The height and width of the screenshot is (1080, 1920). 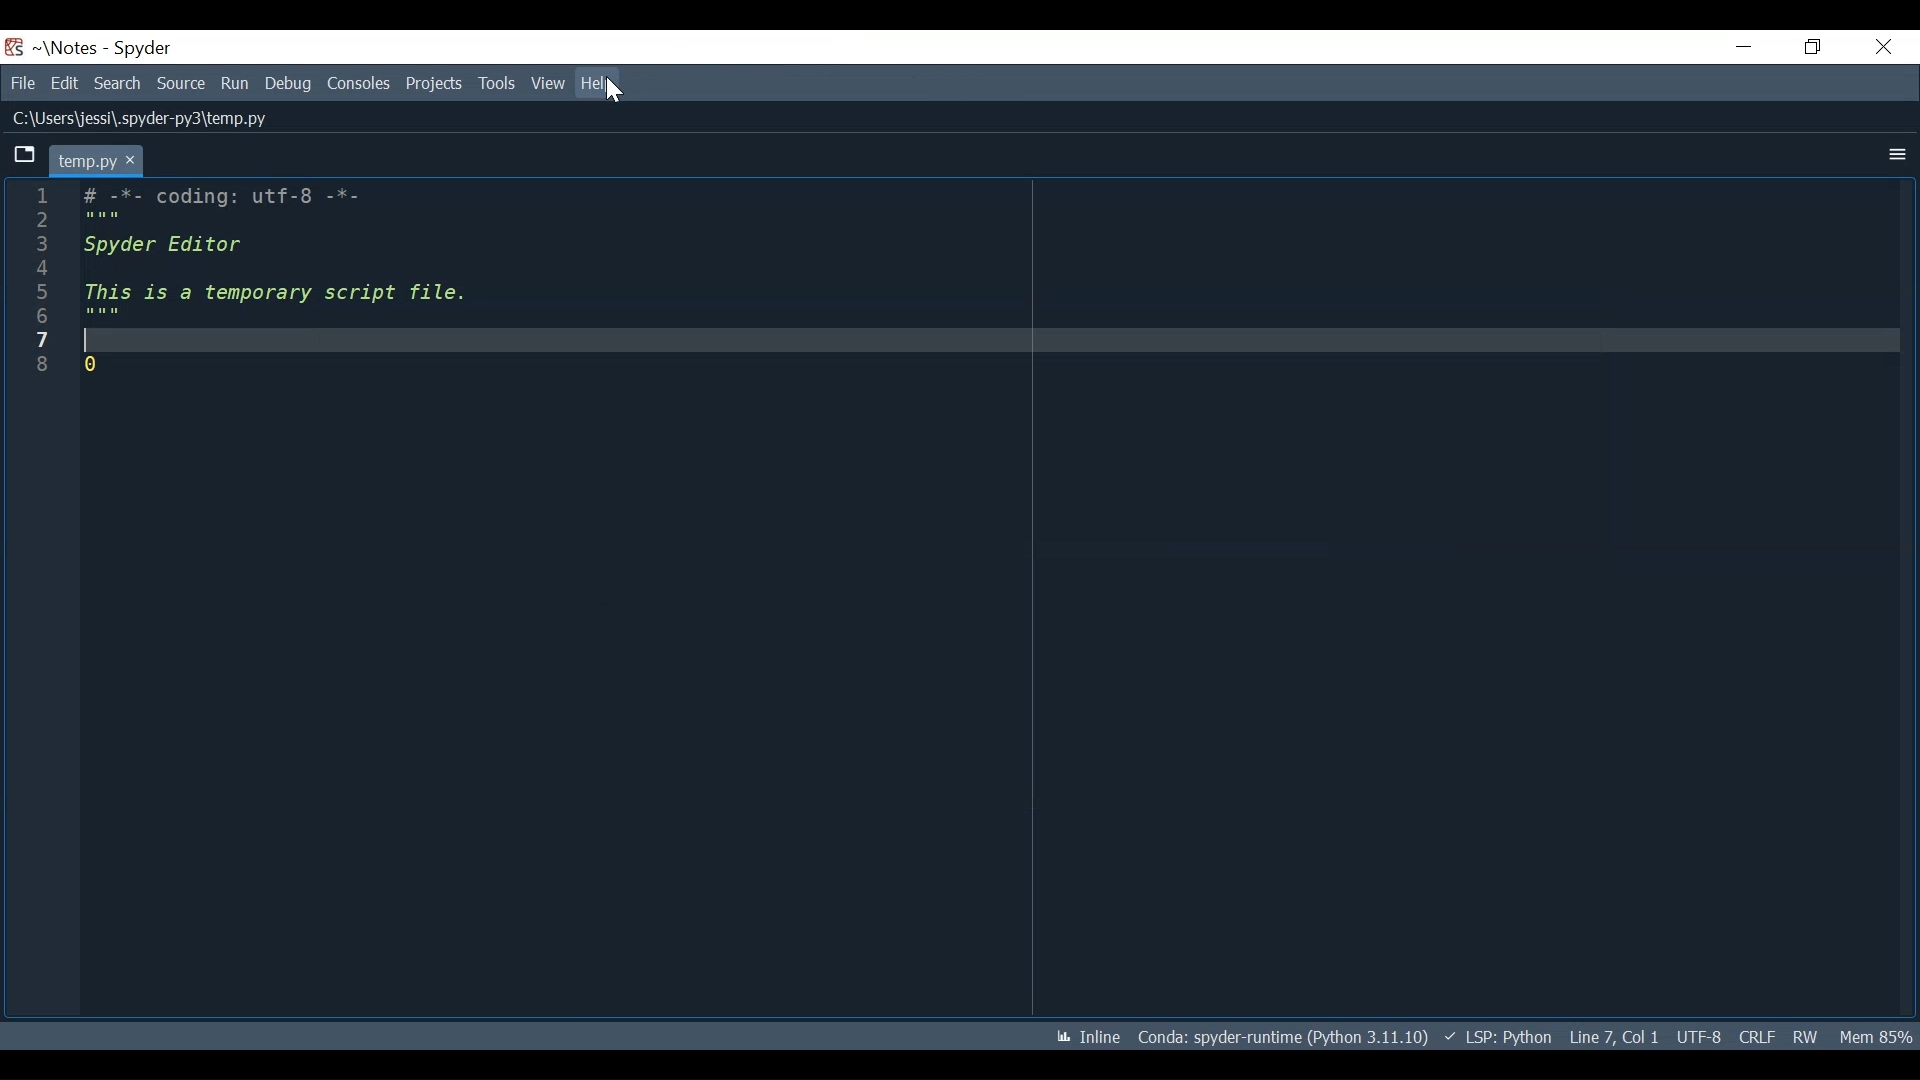 What do you see at coordinates (72, 48) in the screenshot?
I see `Projects Name` at bounding box center [72, 48].